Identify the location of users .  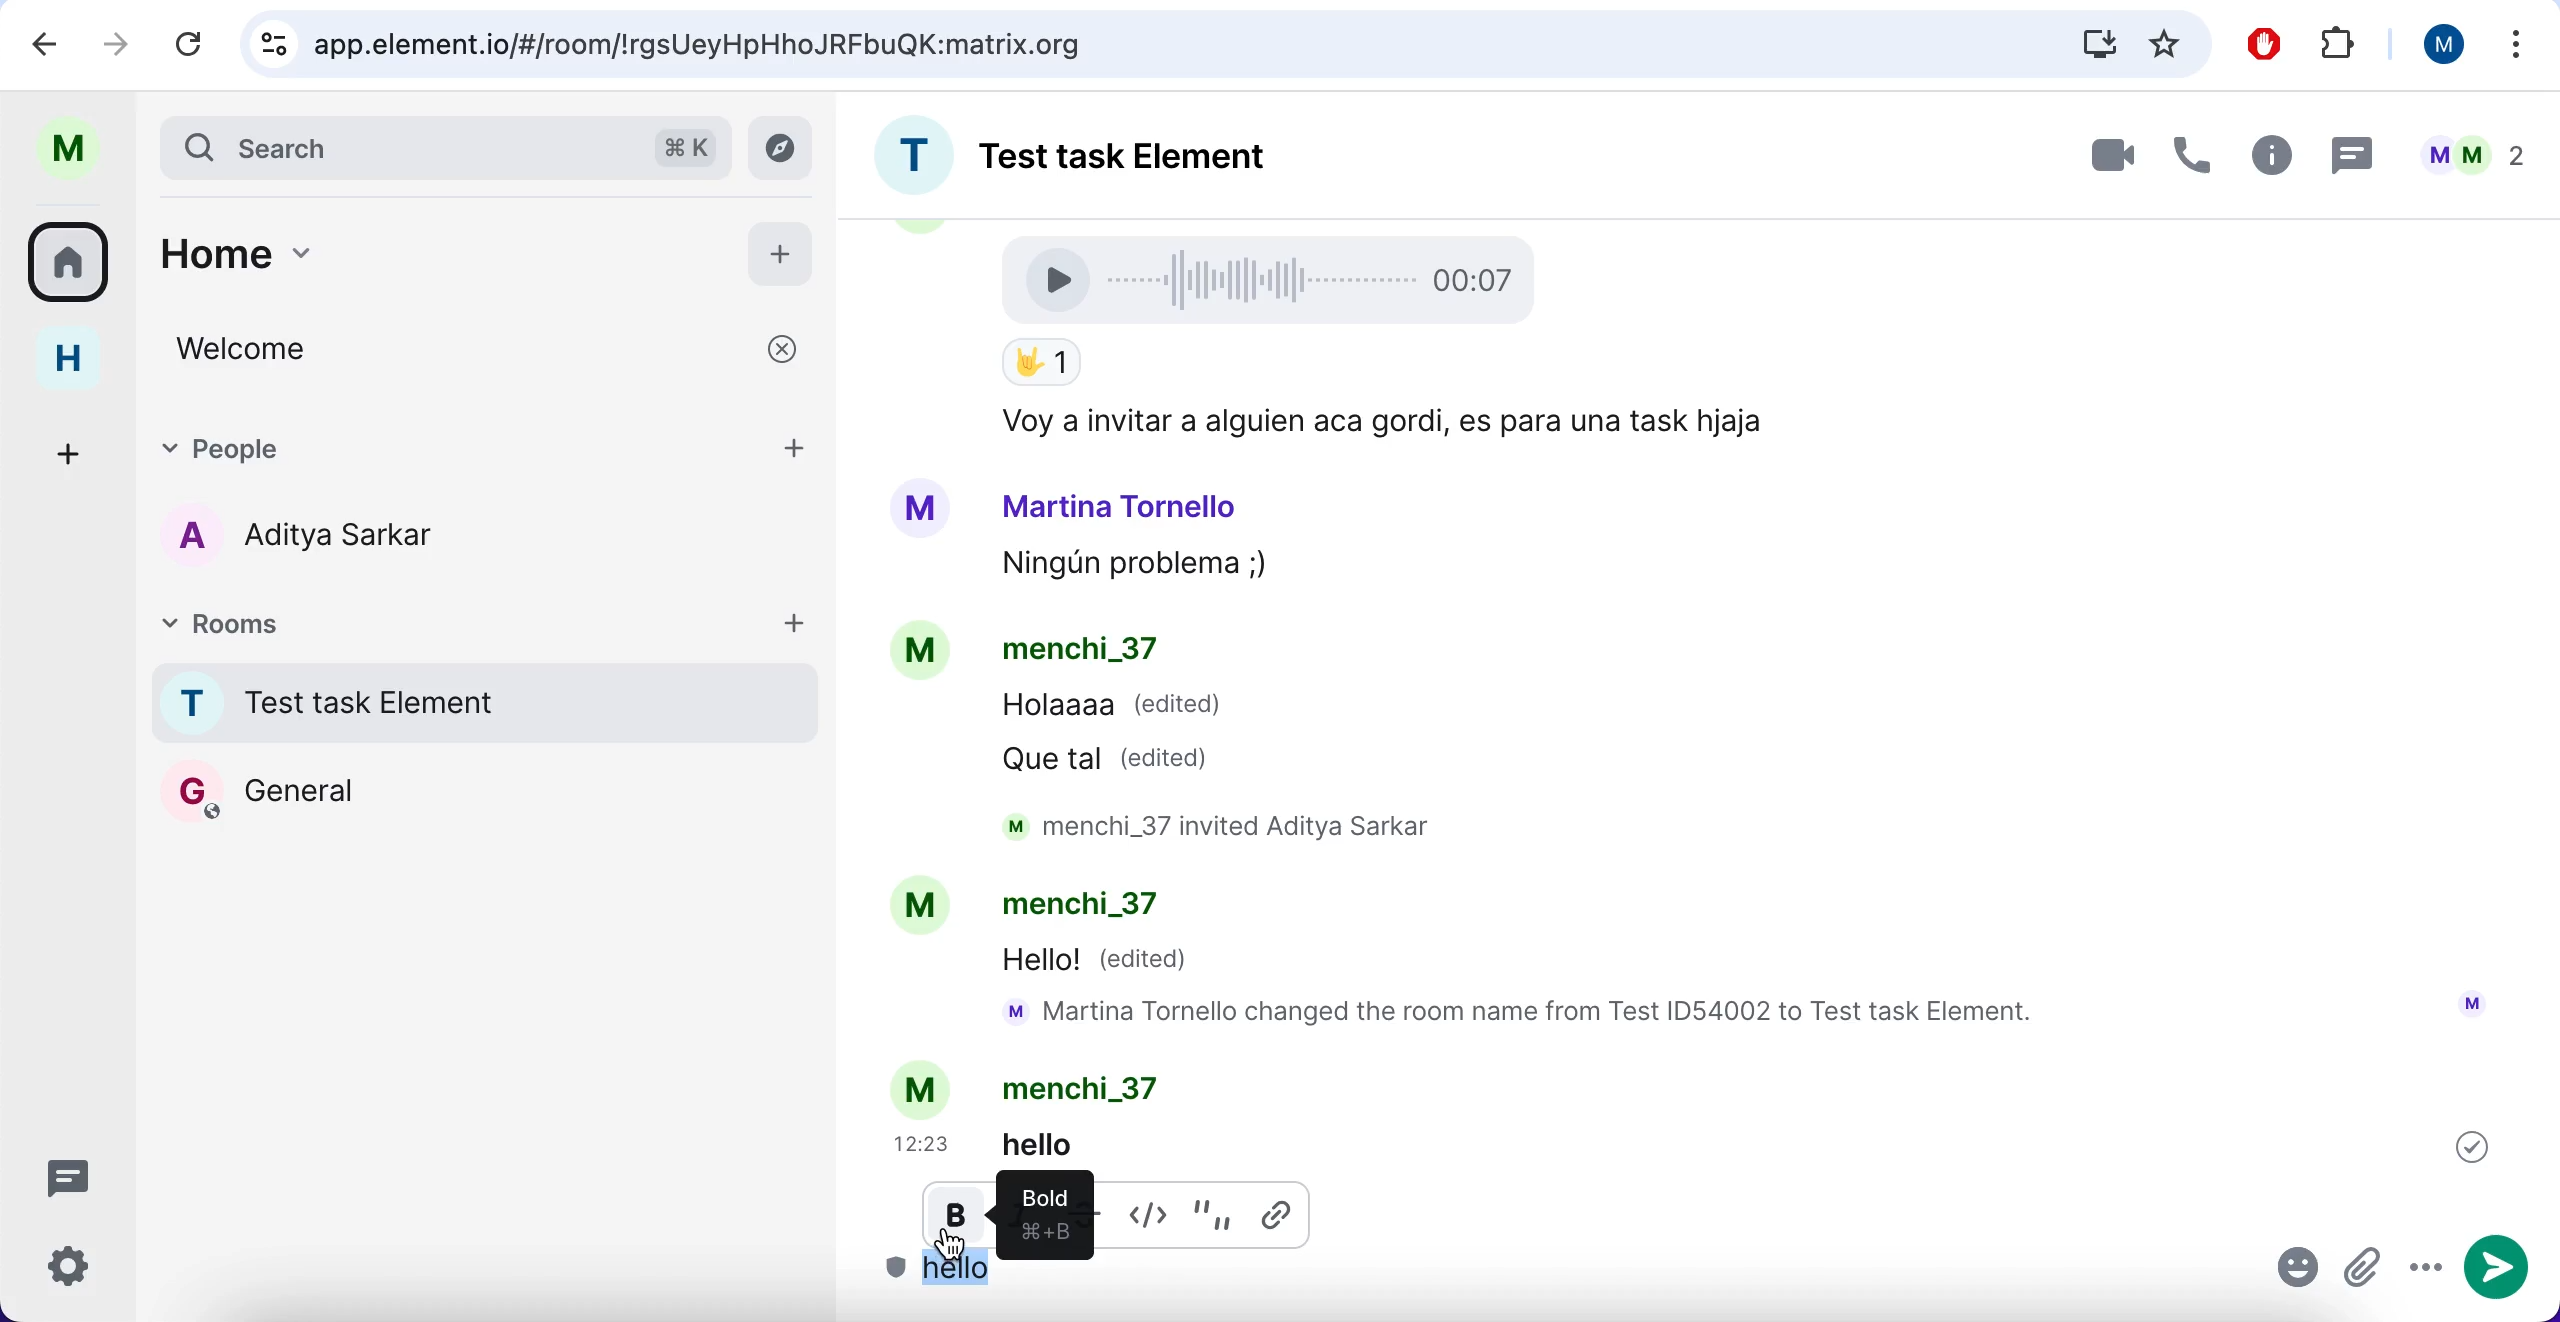
(334, 539).